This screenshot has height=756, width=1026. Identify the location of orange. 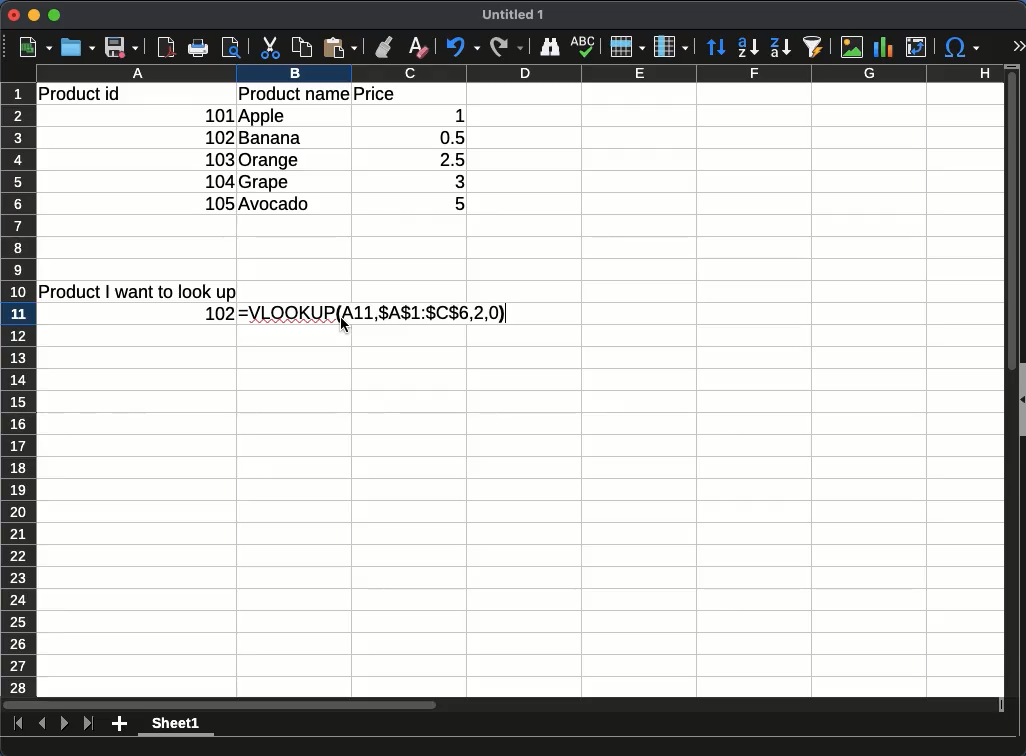
(271, 161).